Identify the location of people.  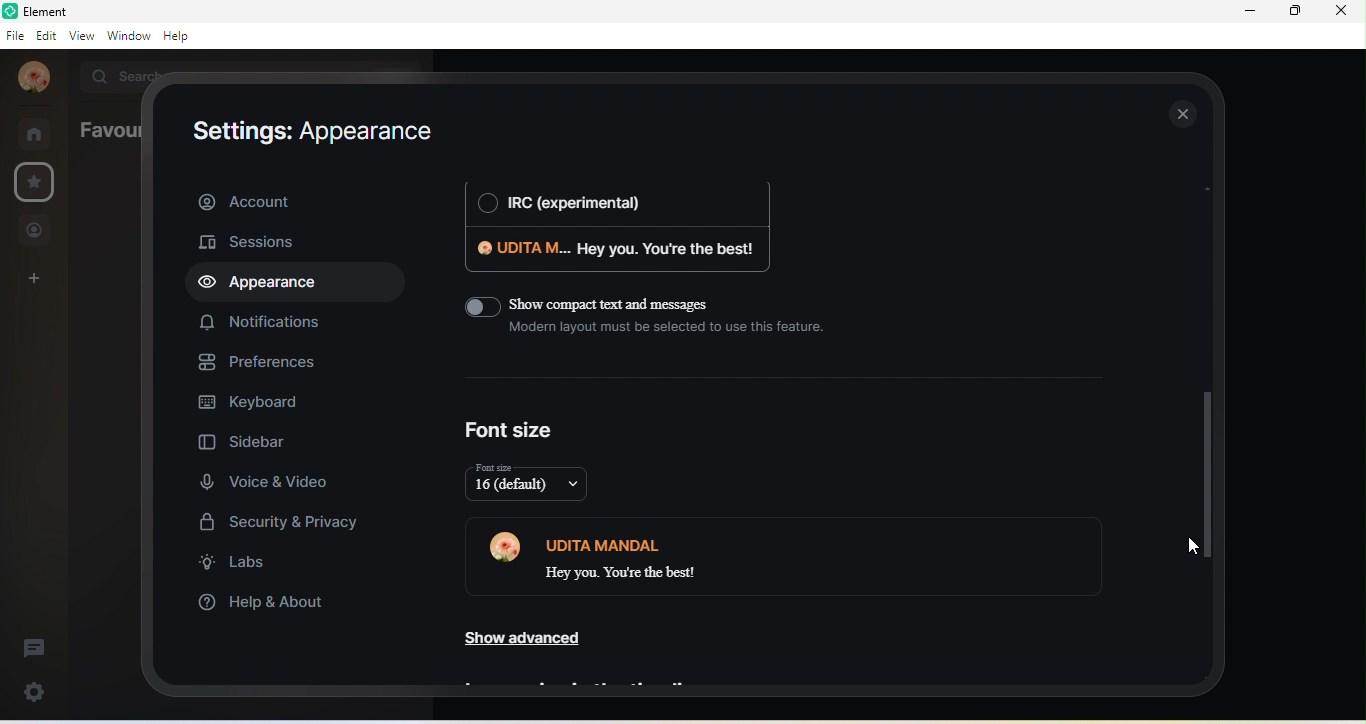
(35, 230).